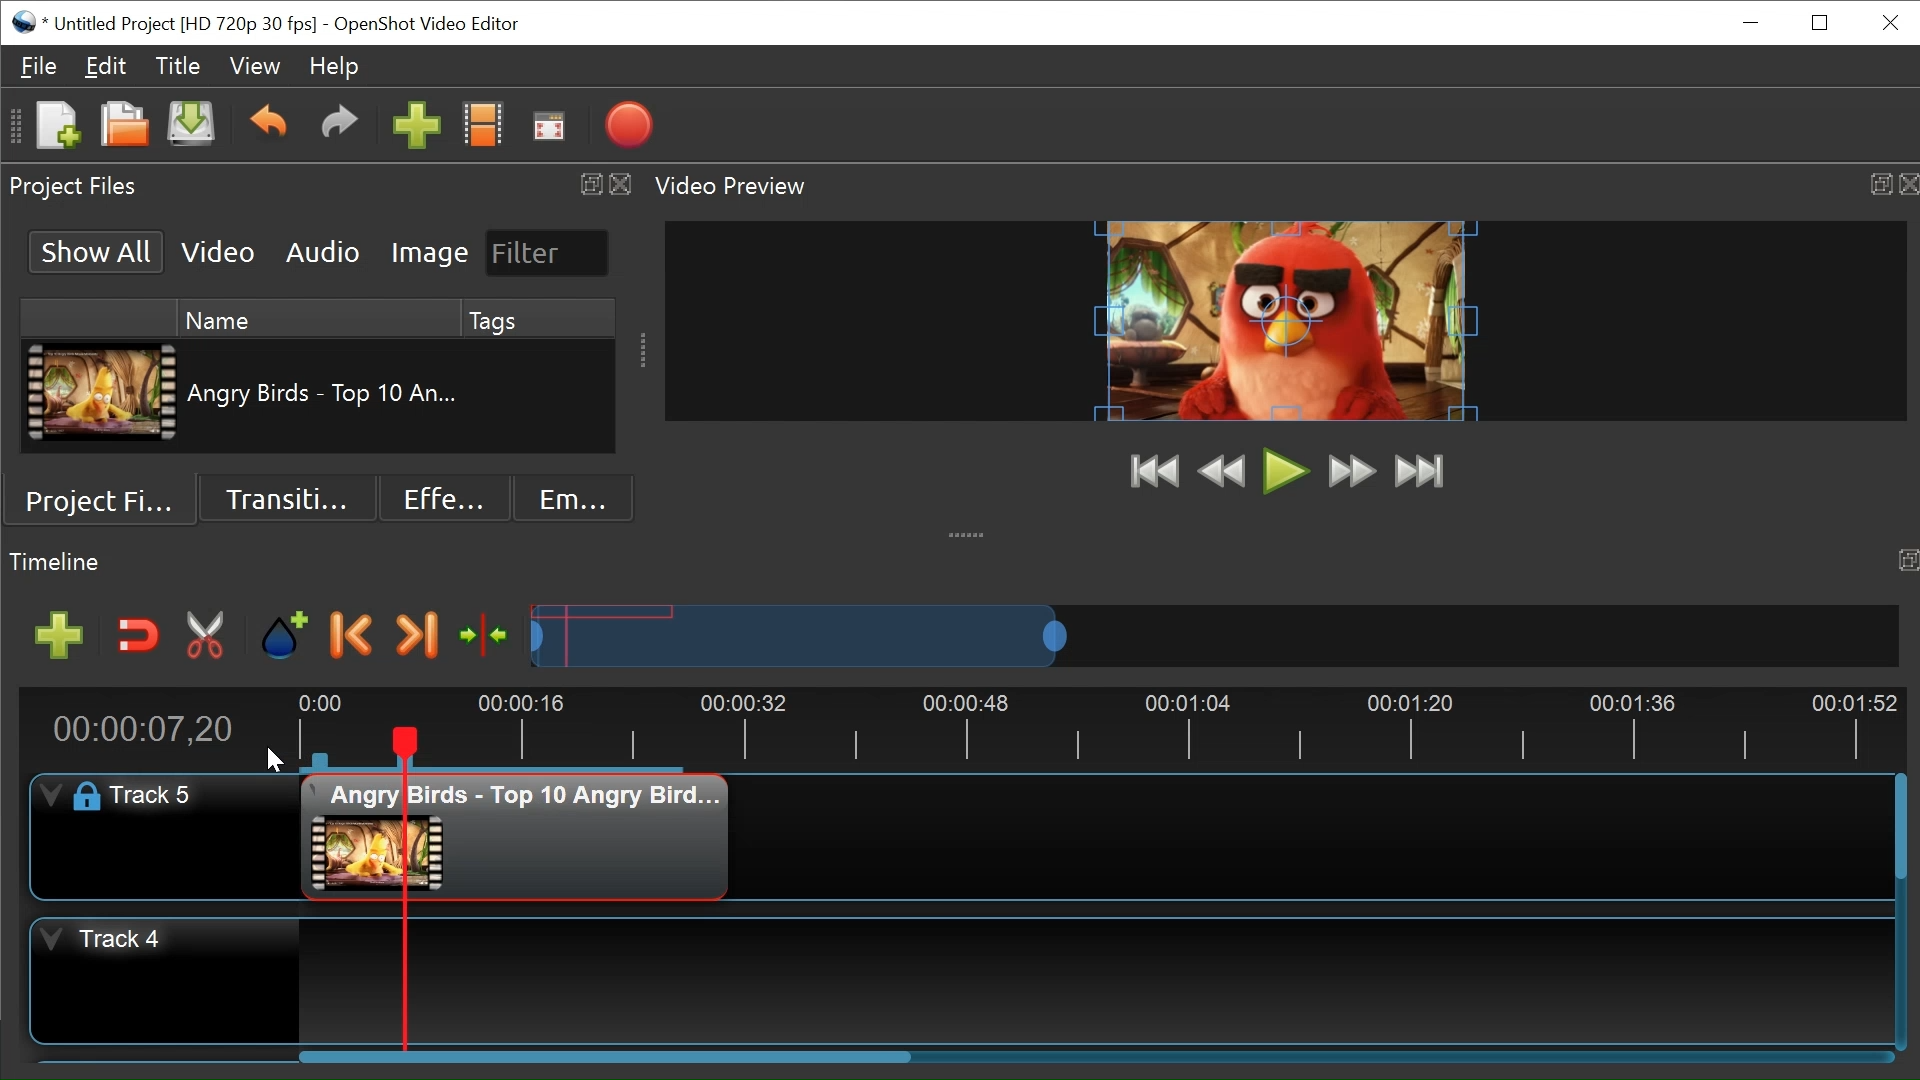  I want to click on Next Marker, so click(417, 636).